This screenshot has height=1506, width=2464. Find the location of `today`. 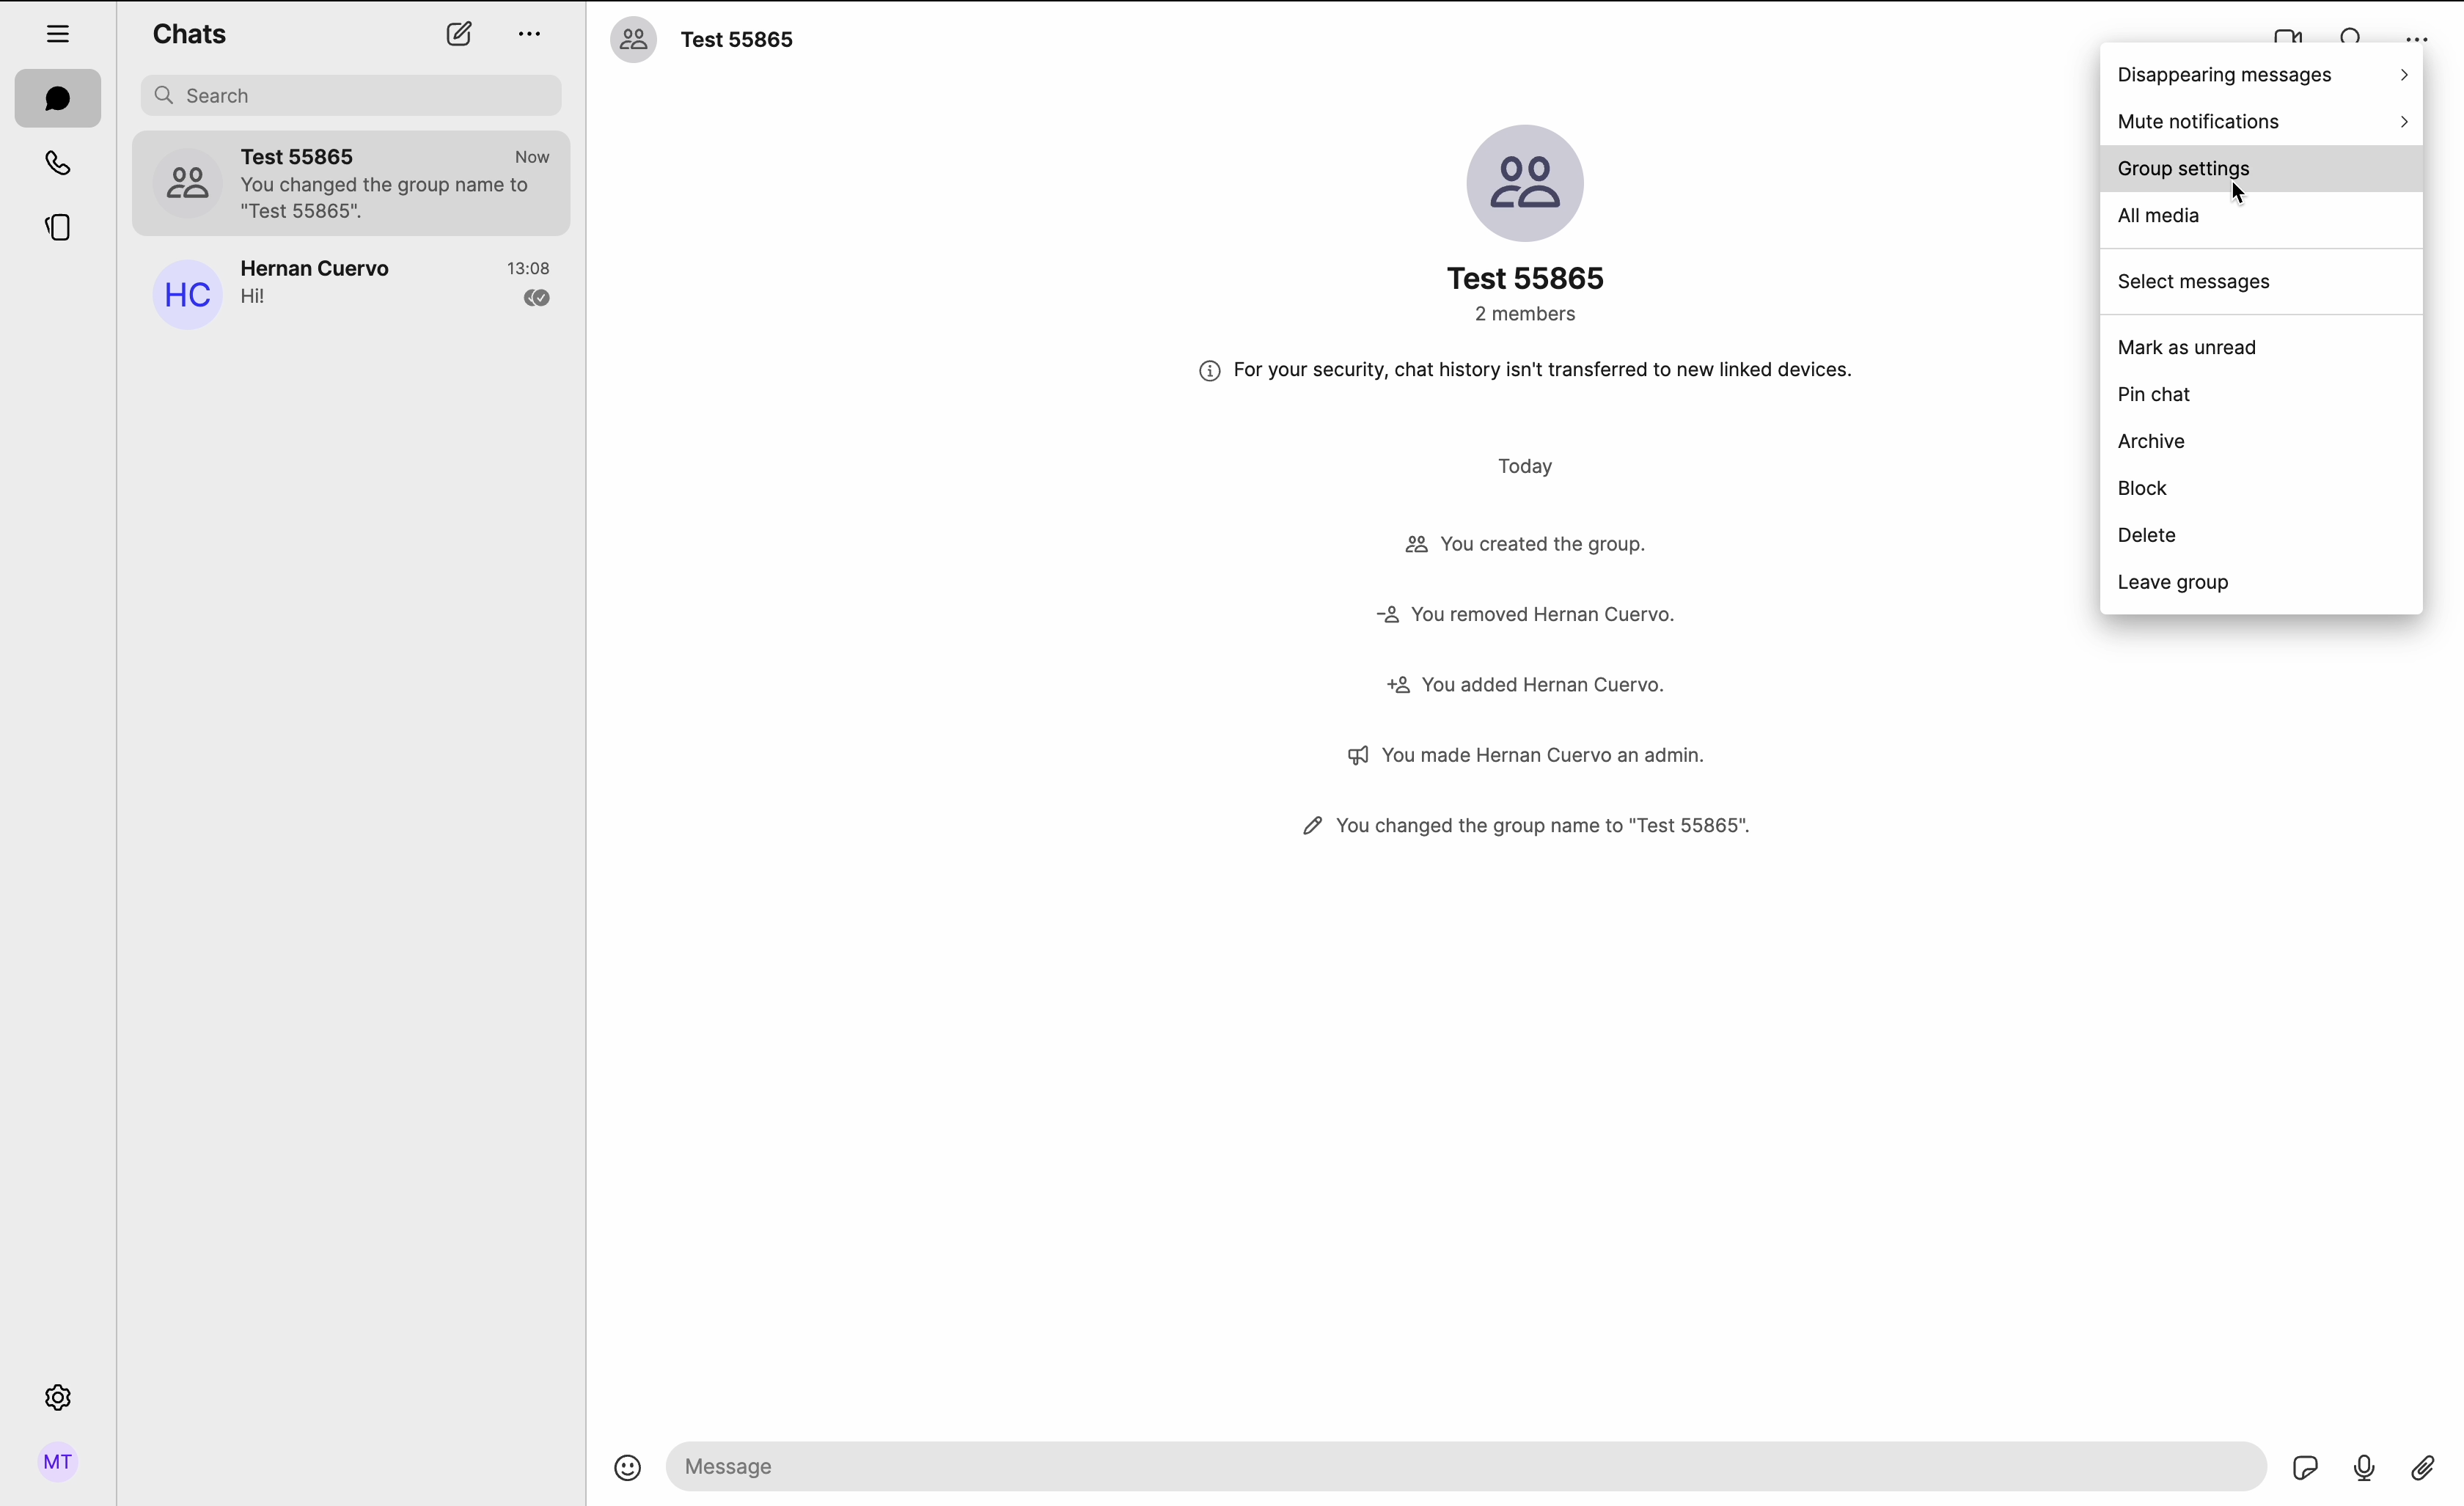

today is located at coordinates (1529, 464).